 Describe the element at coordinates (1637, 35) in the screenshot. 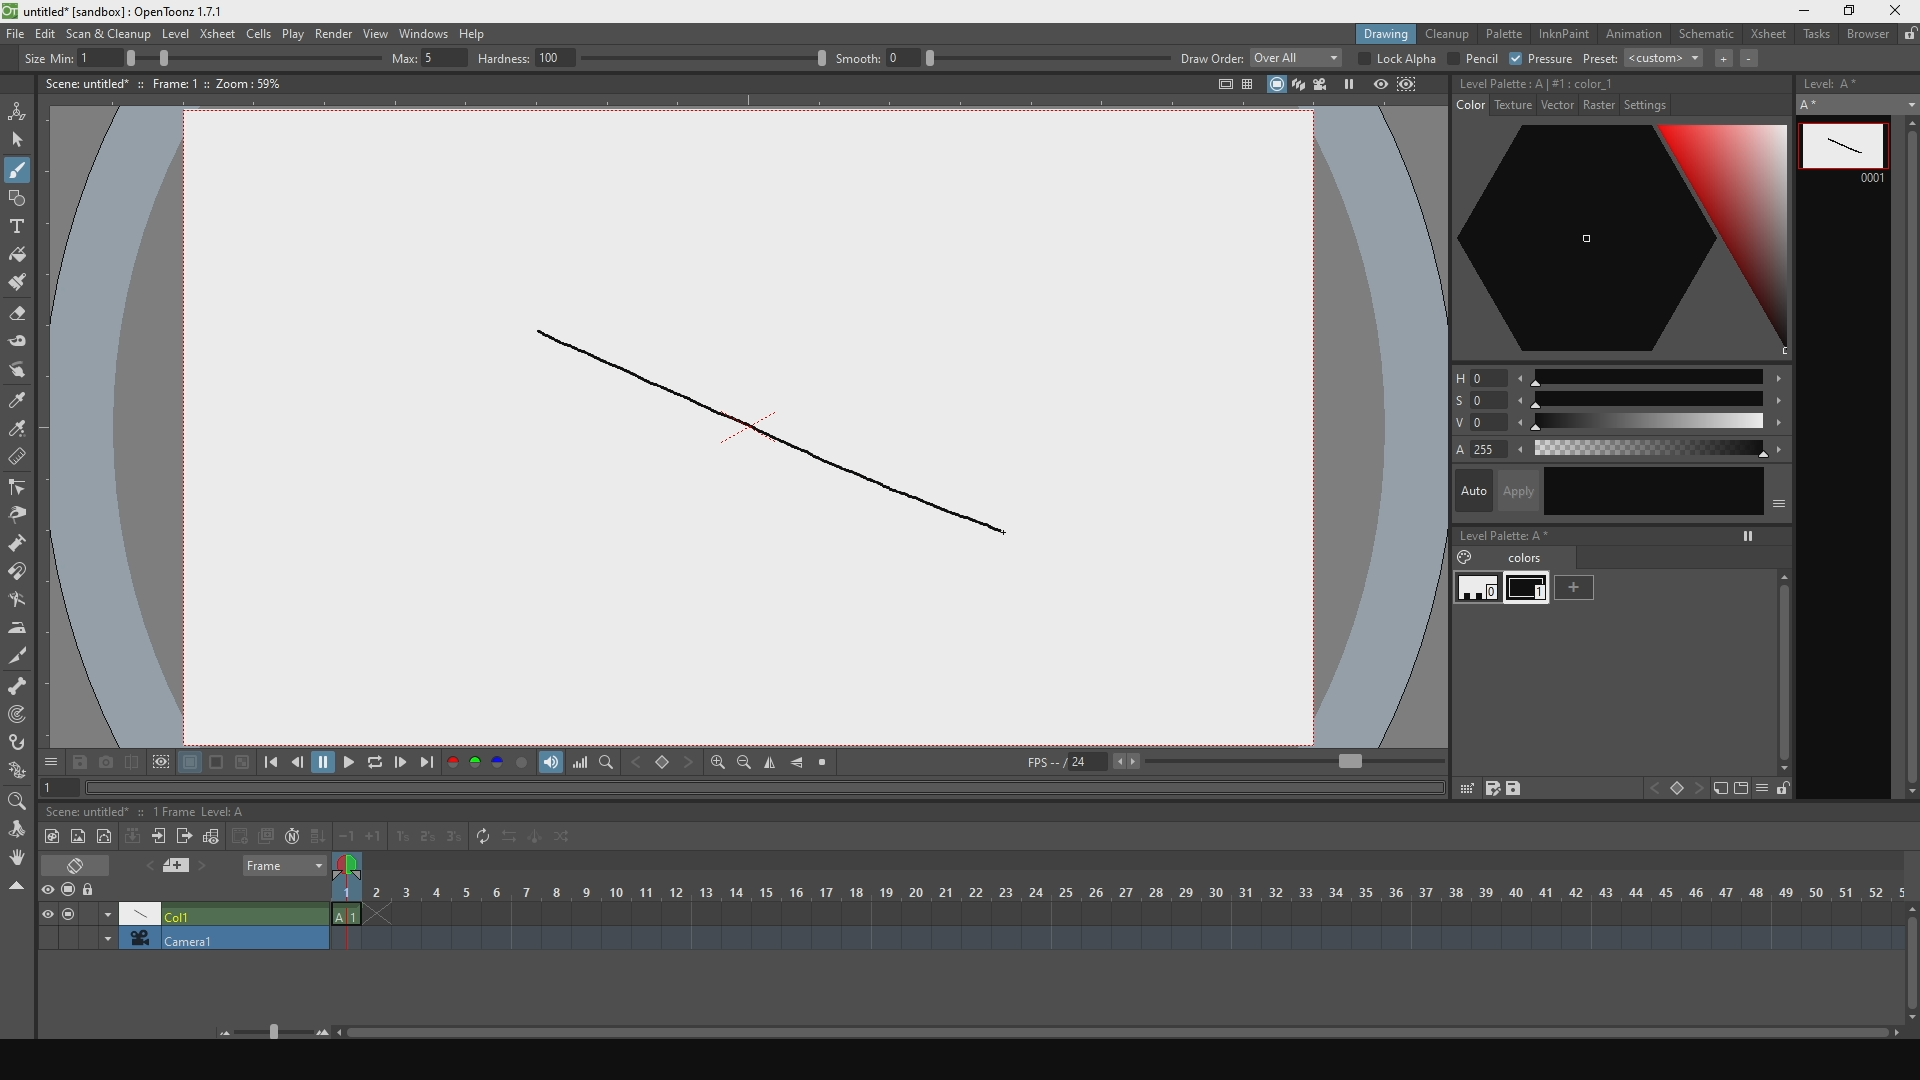

I see `animation` at that location.